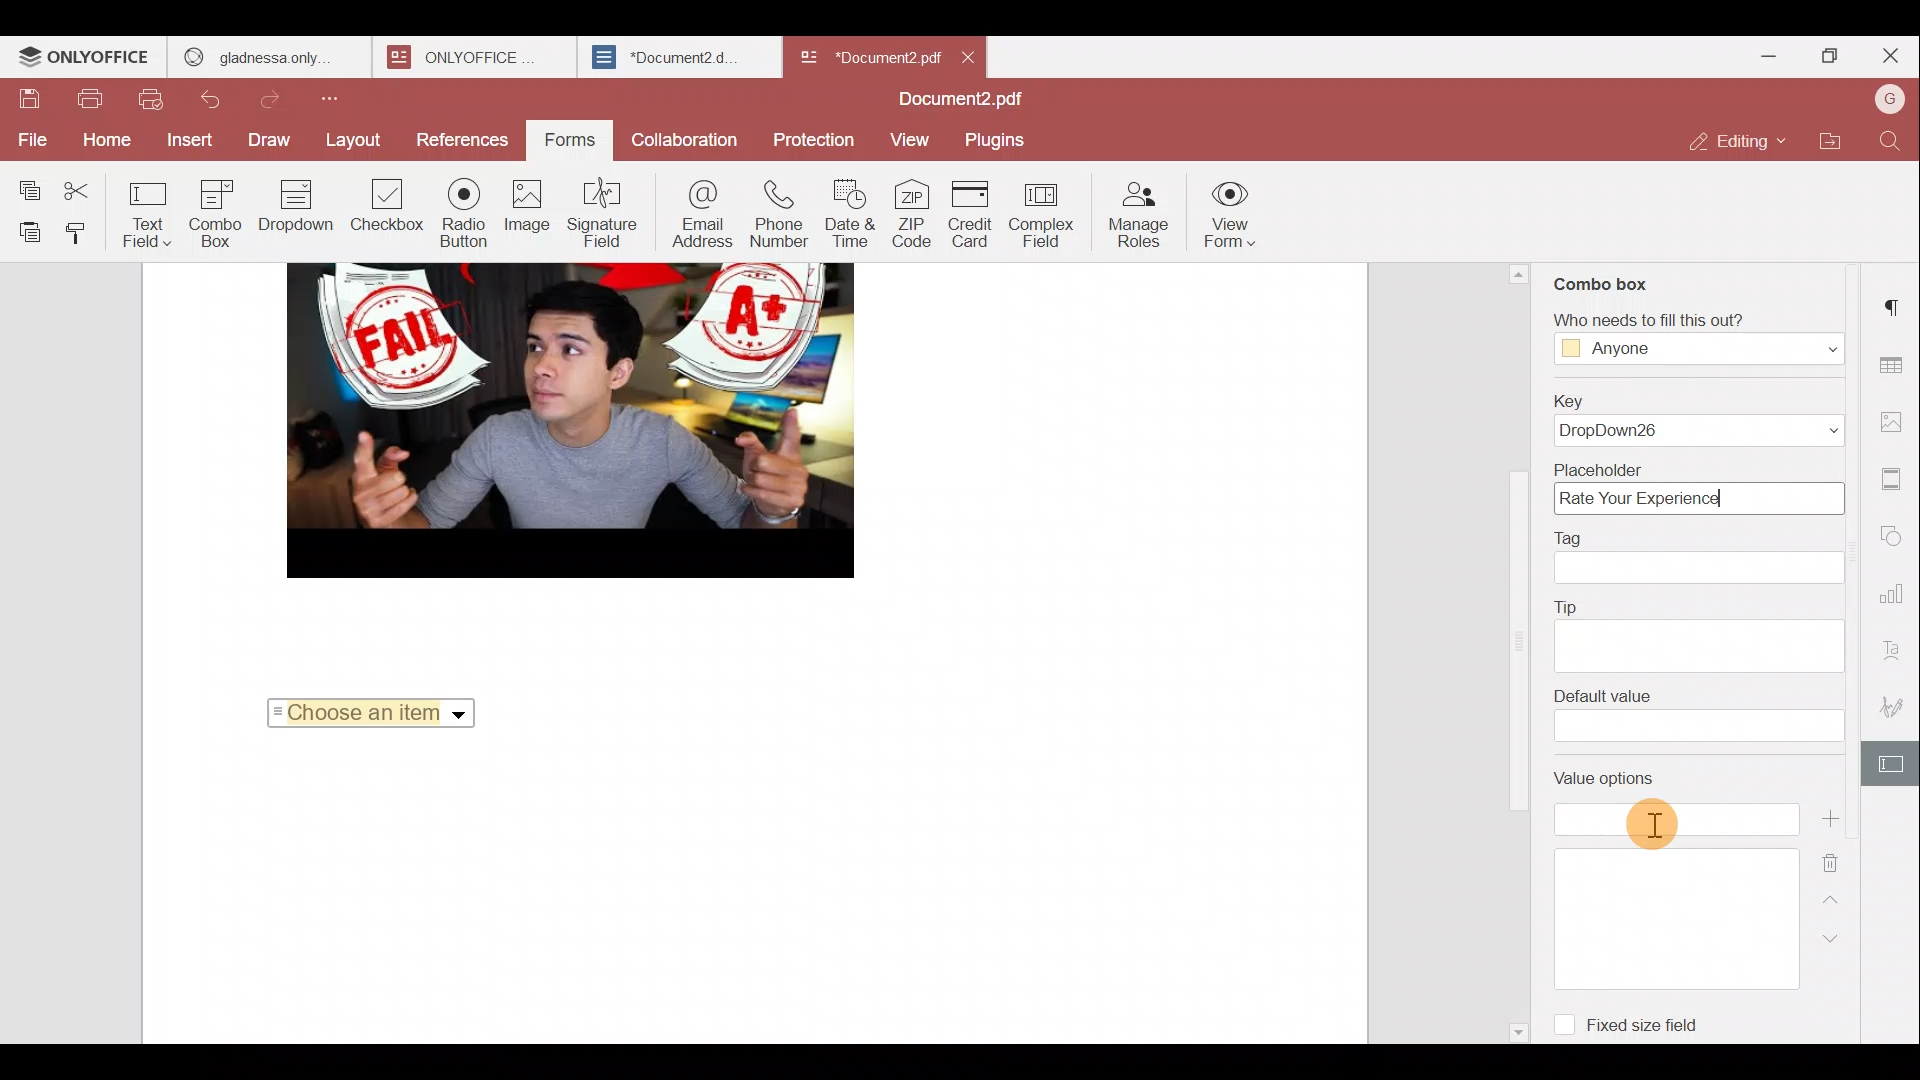 Image resolution: width=1920 pixels, height=1080 pixels. What do you see at coordinates (223, 213) in the screenshot?
I see `Combo box` at bounding box center [223, 213].